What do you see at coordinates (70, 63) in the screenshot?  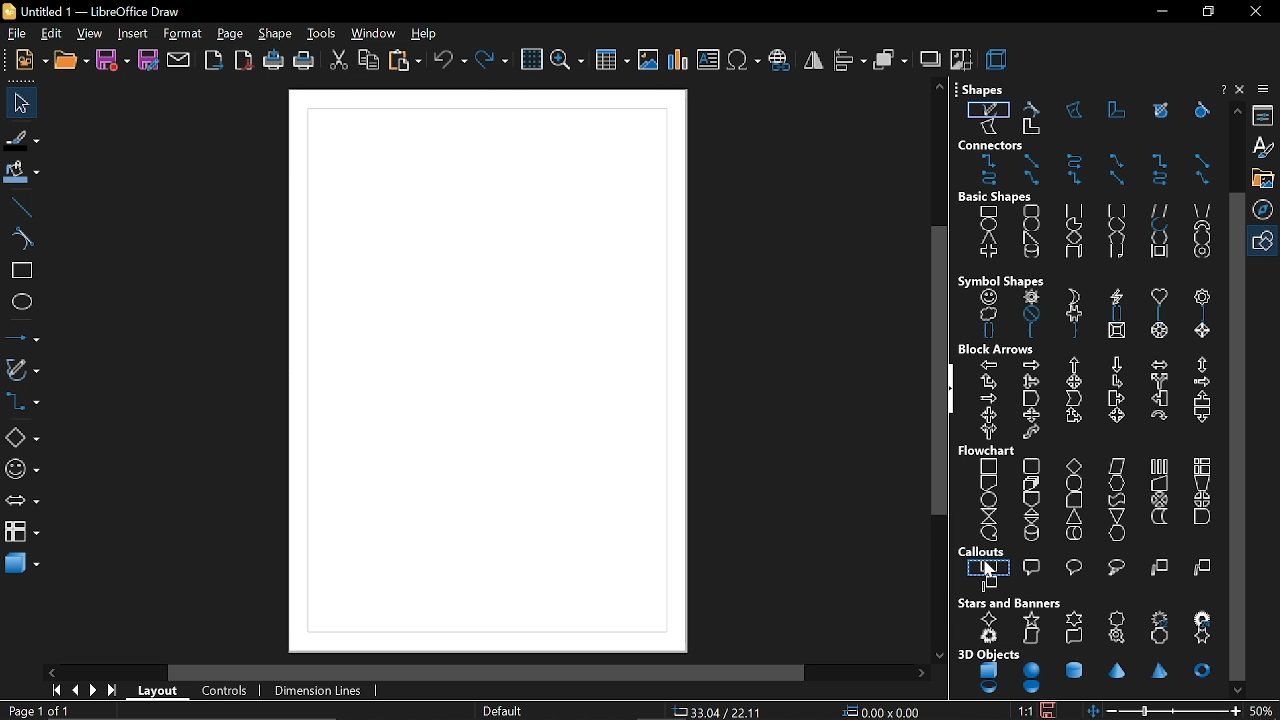 I see `open` at bounding box center [70, 63].